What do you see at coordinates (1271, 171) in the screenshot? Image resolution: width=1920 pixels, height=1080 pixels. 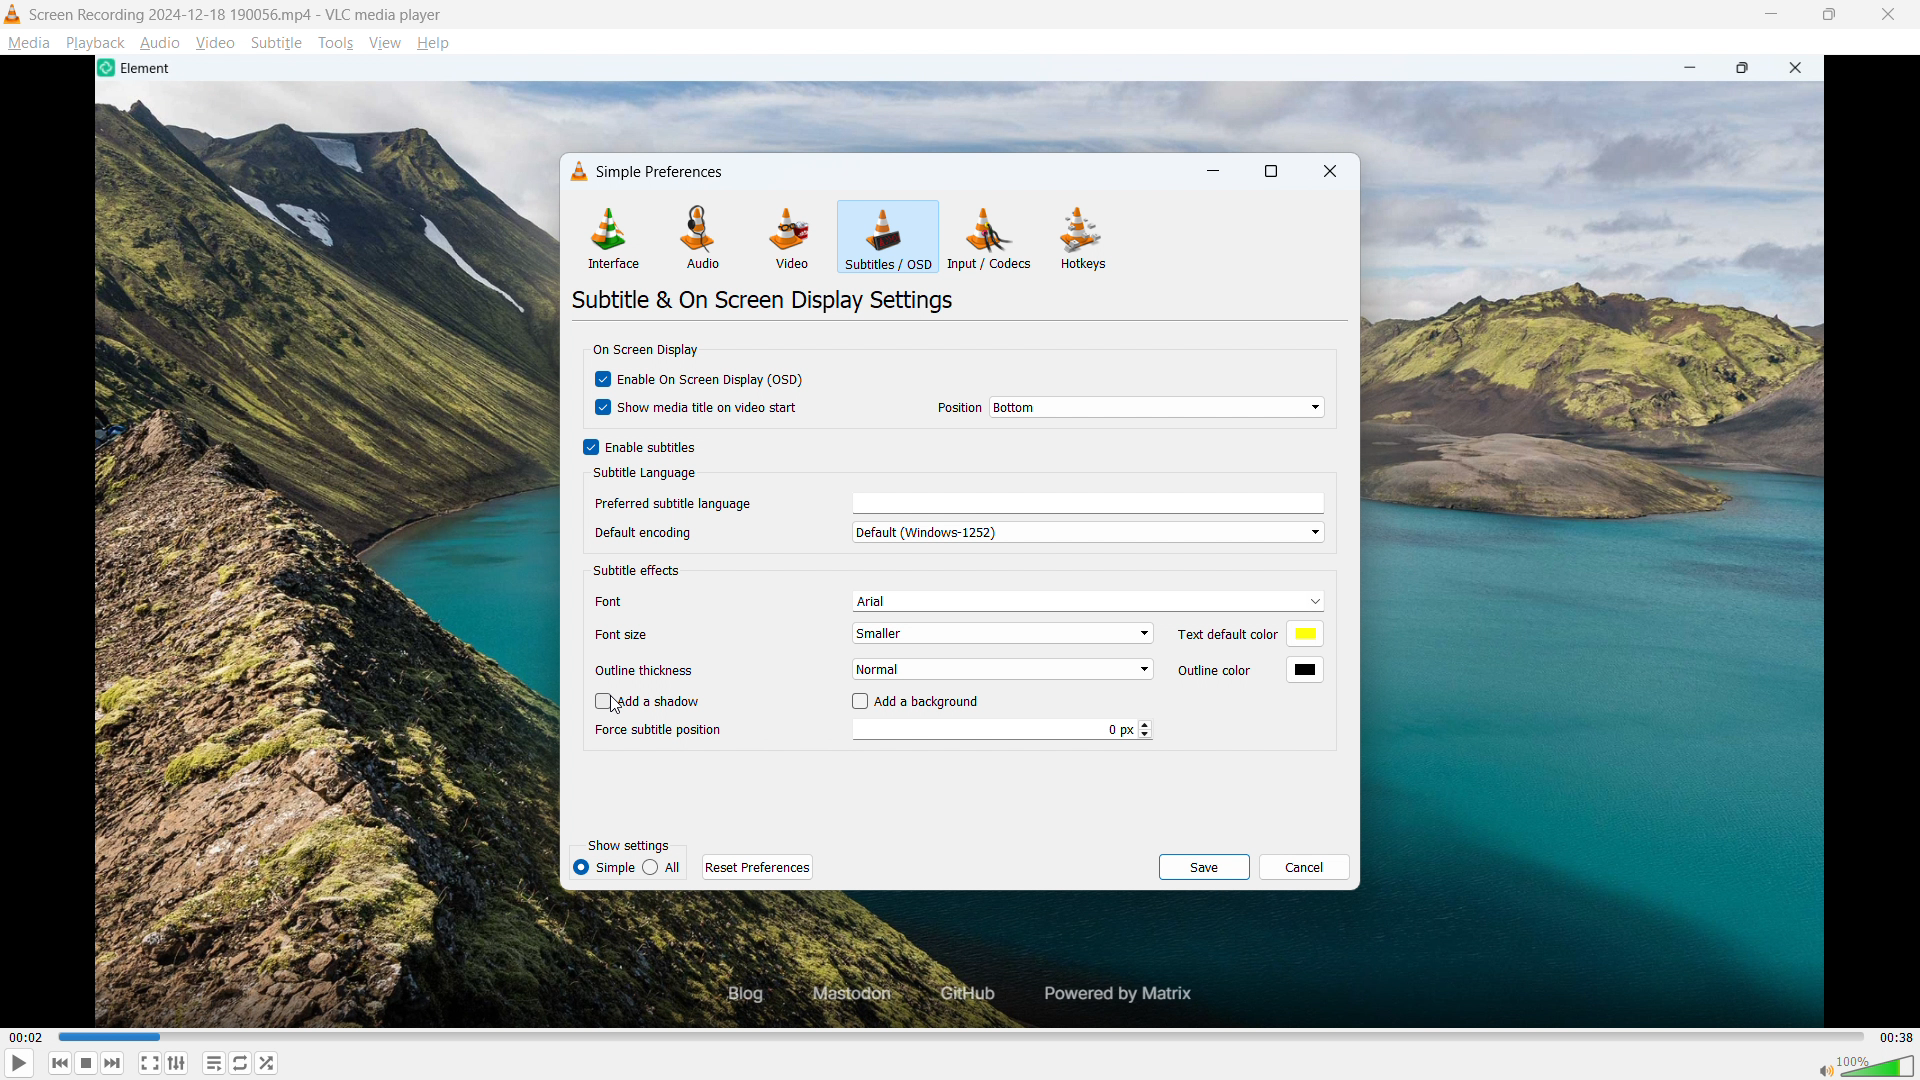 I see `Maximise dialogue box ` at bounding box center [1271, 171].